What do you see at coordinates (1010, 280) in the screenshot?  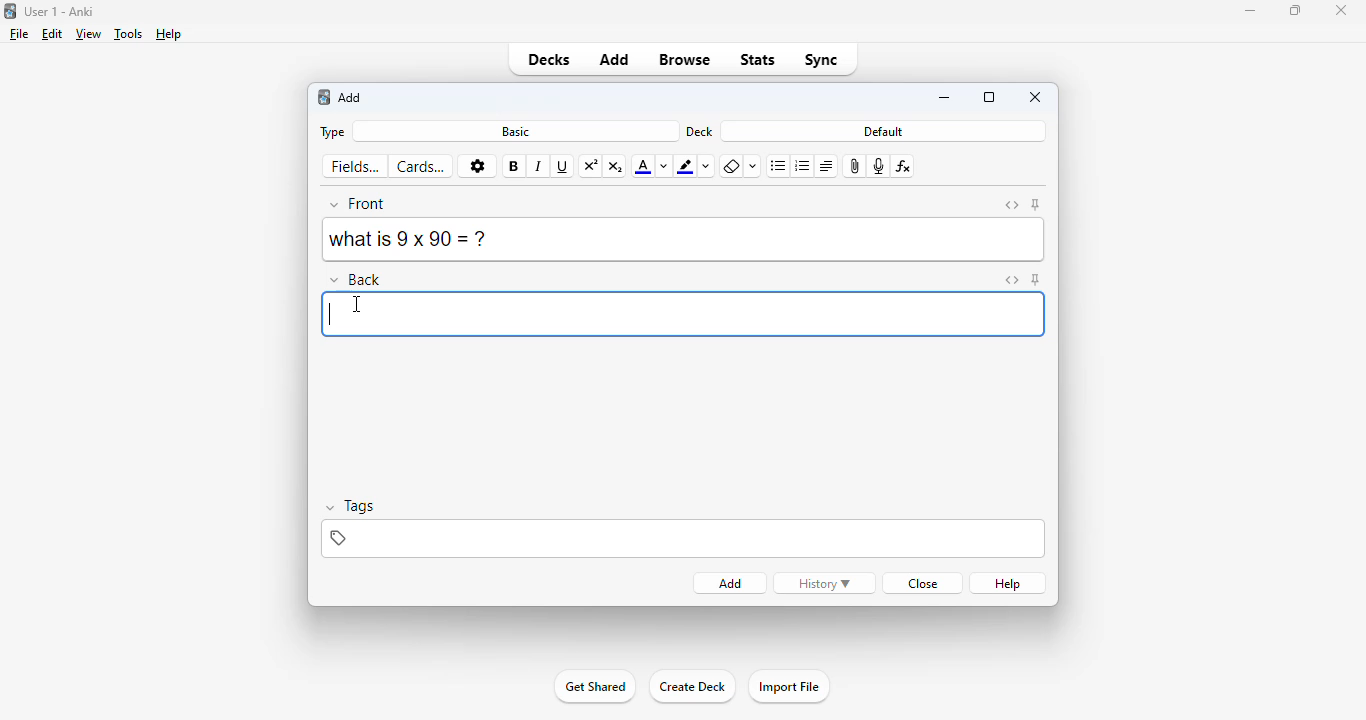 I see `toggle HTML editor` at bounding box center [1010, 280].